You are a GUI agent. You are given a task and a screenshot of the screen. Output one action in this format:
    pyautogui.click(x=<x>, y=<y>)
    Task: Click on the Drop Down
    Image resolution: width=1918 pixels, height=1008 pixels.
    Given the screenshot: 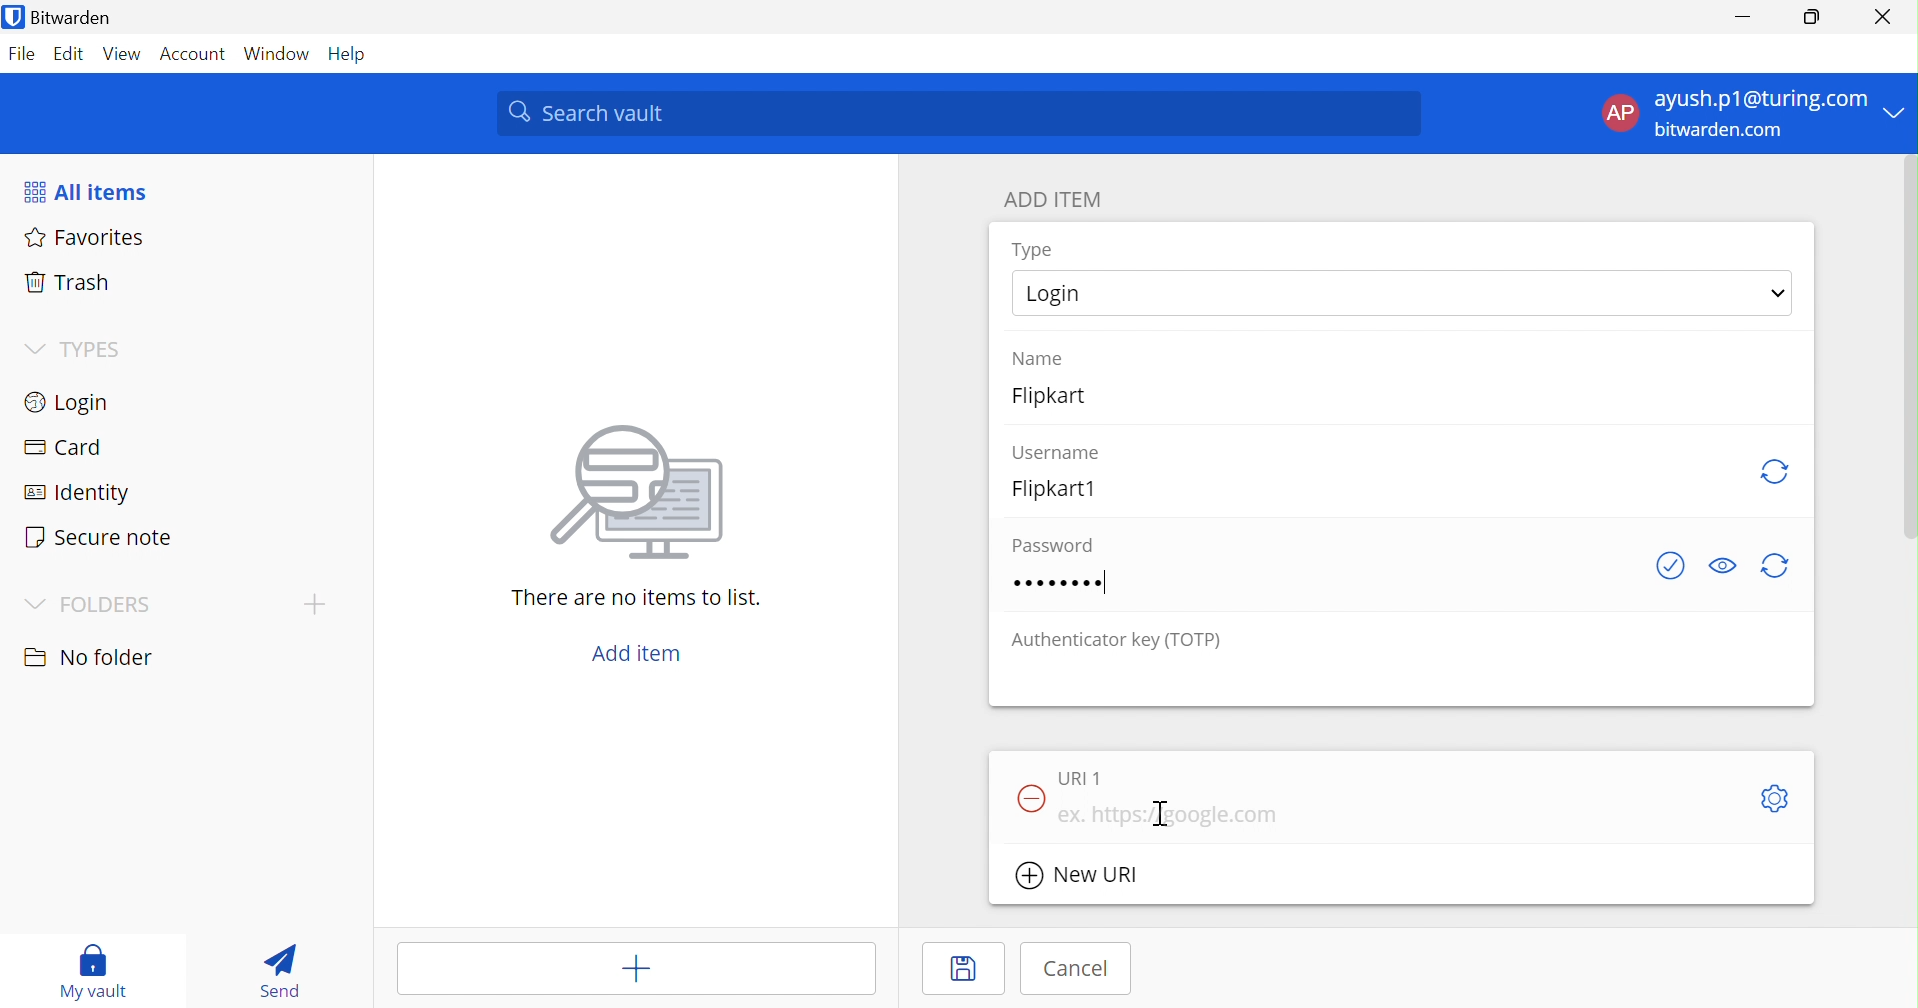 What is the action you would take?
    pyautogui.click(x=35, y=605)
    